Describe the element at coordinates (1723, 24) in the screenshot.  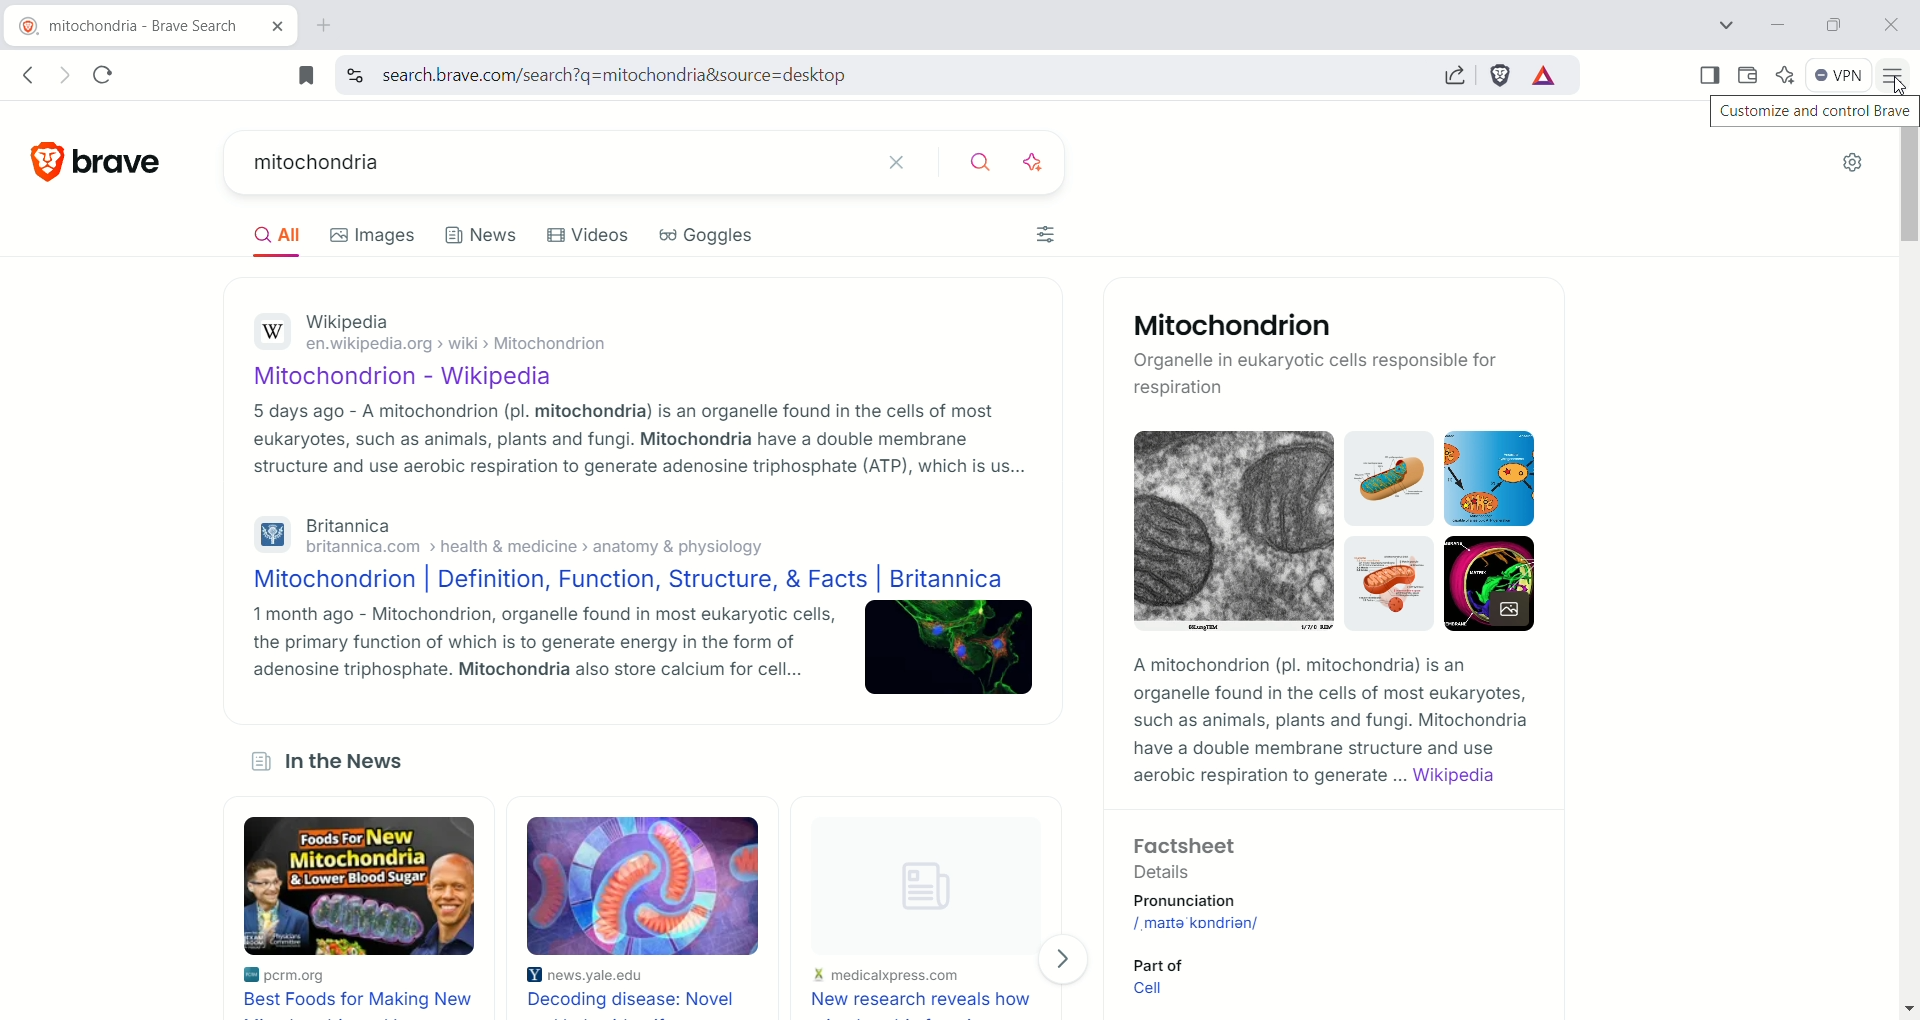
I see `search tab` at that location.